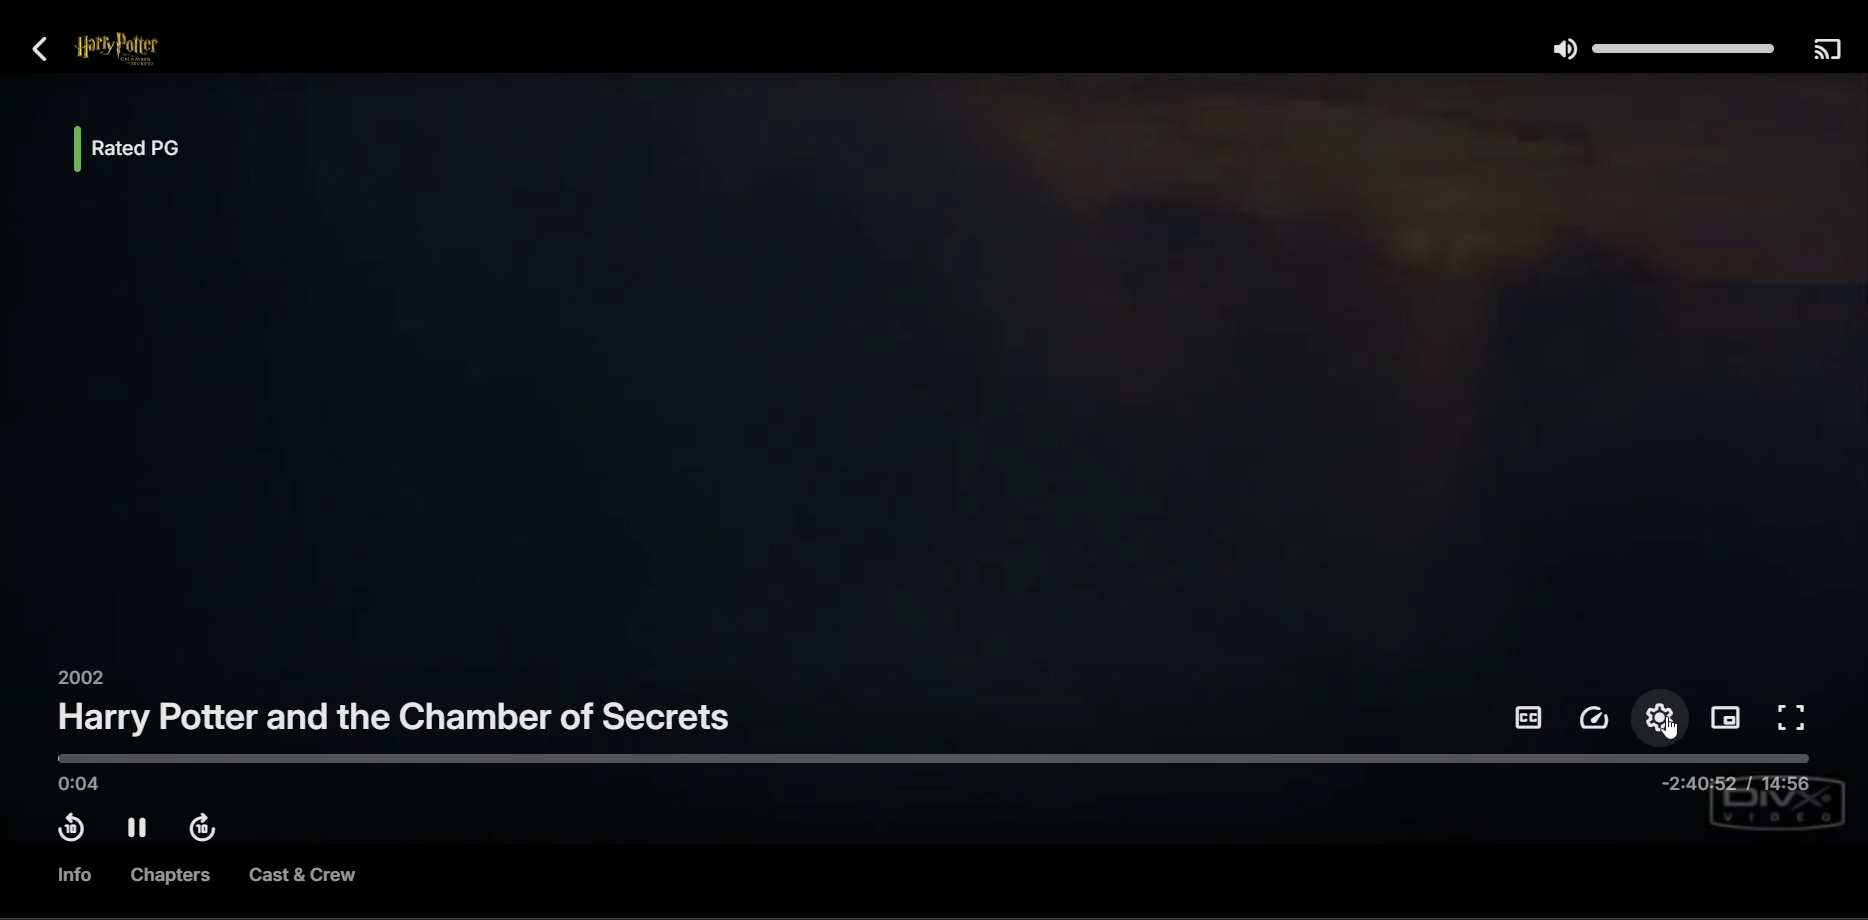 The image size is (1868, 920). Describe the element at coordinates (1674, 725) in the screenshot. I see `cursor` at that location.